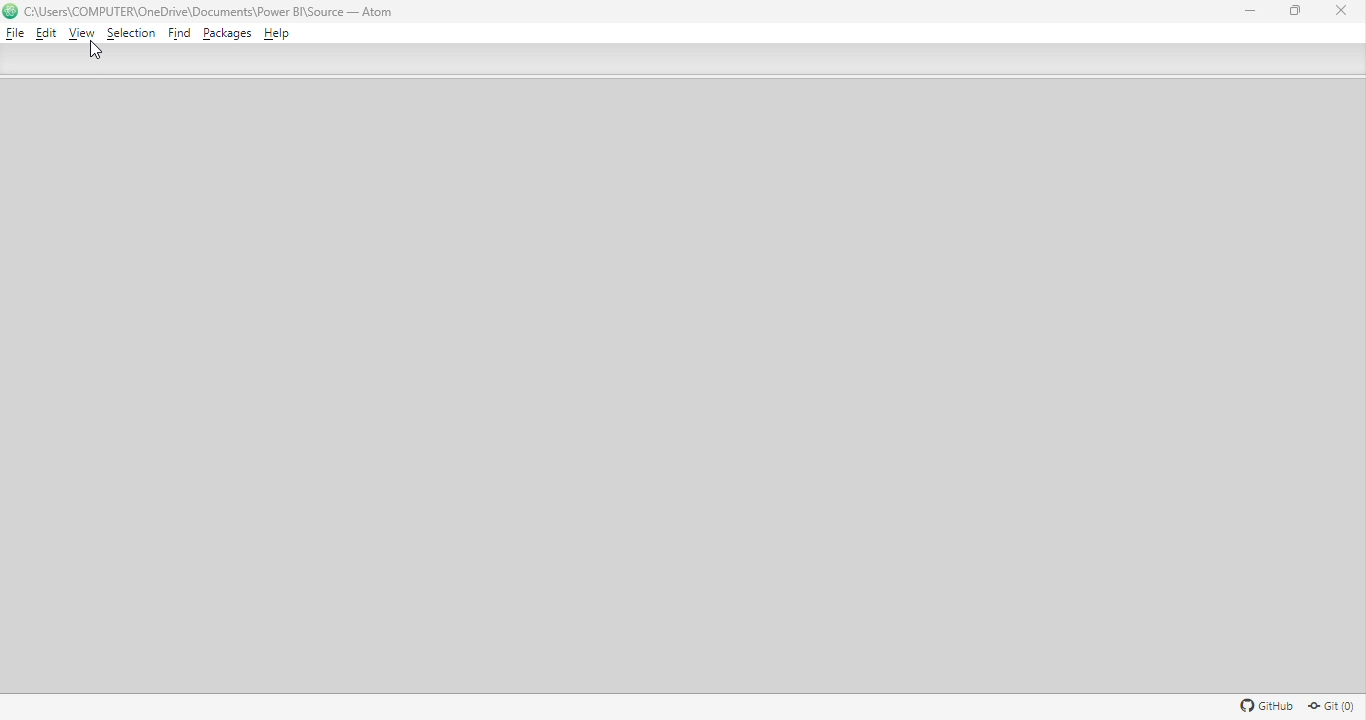 This screenshot has height=720, width=1366. I want to click on GitHub, so click(1264, 708).